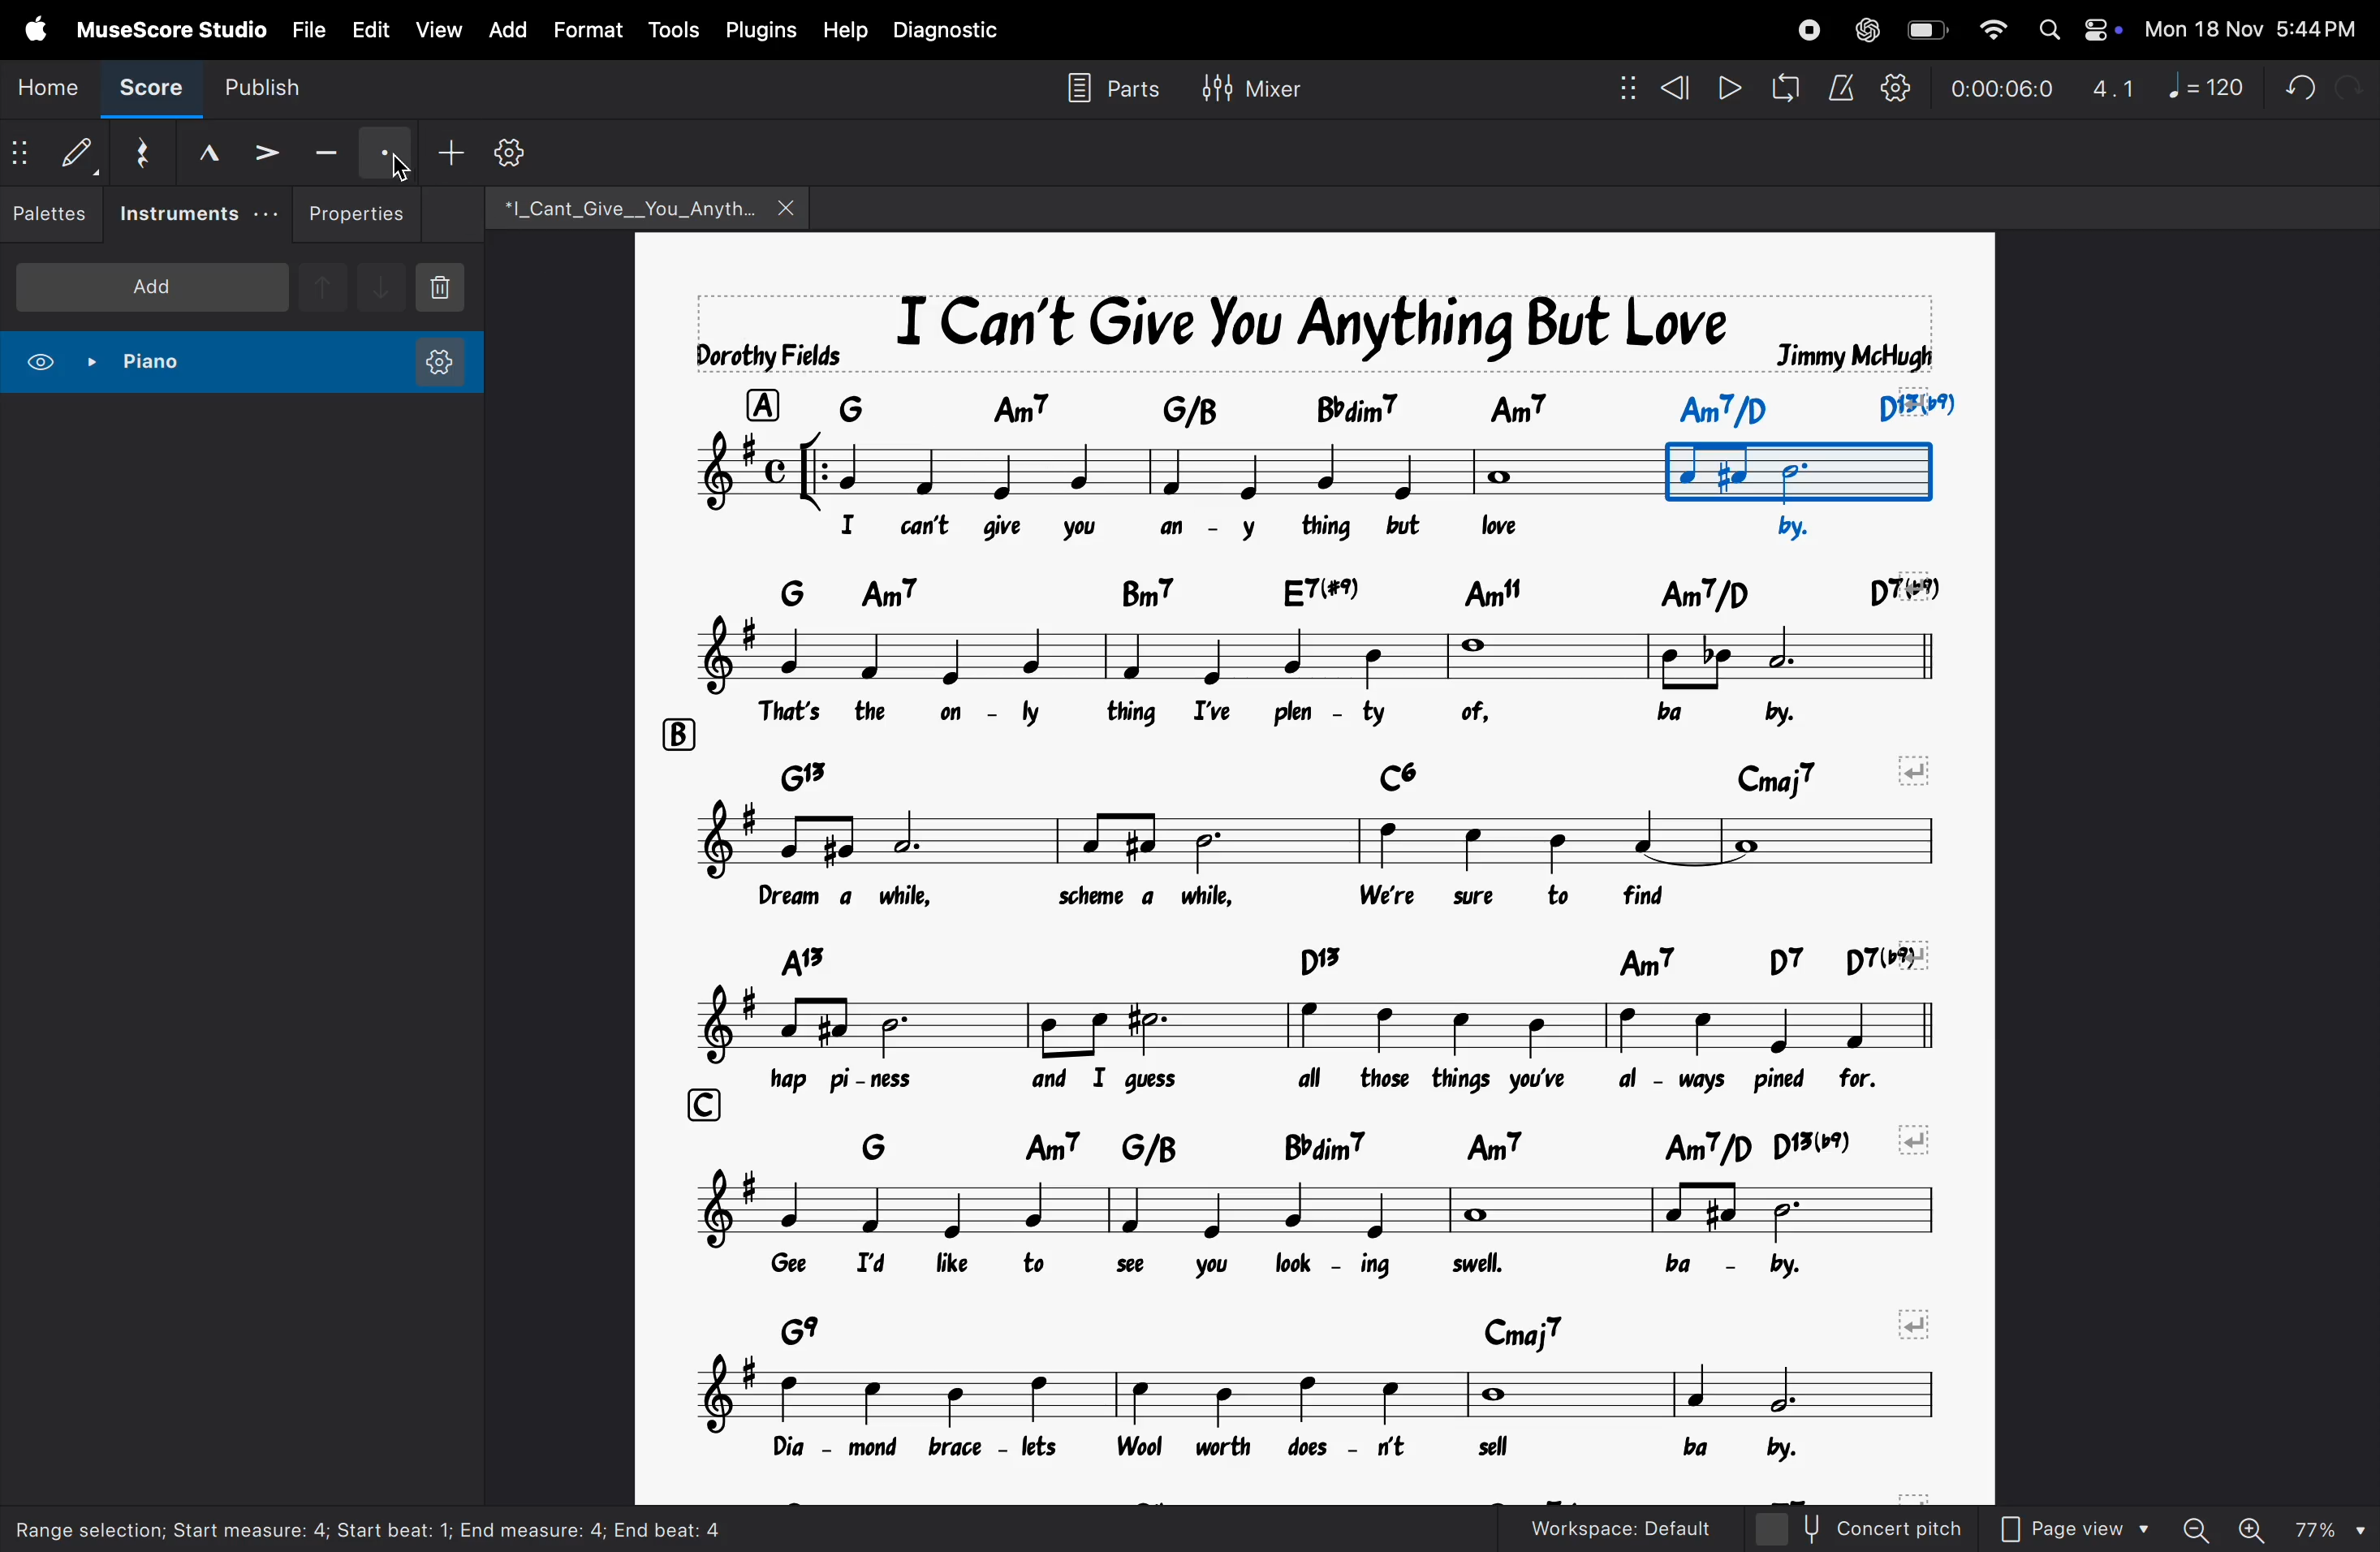 The height and width of the screenshot is (1552, 2380). I want to click on cursor, so click(398, 167).